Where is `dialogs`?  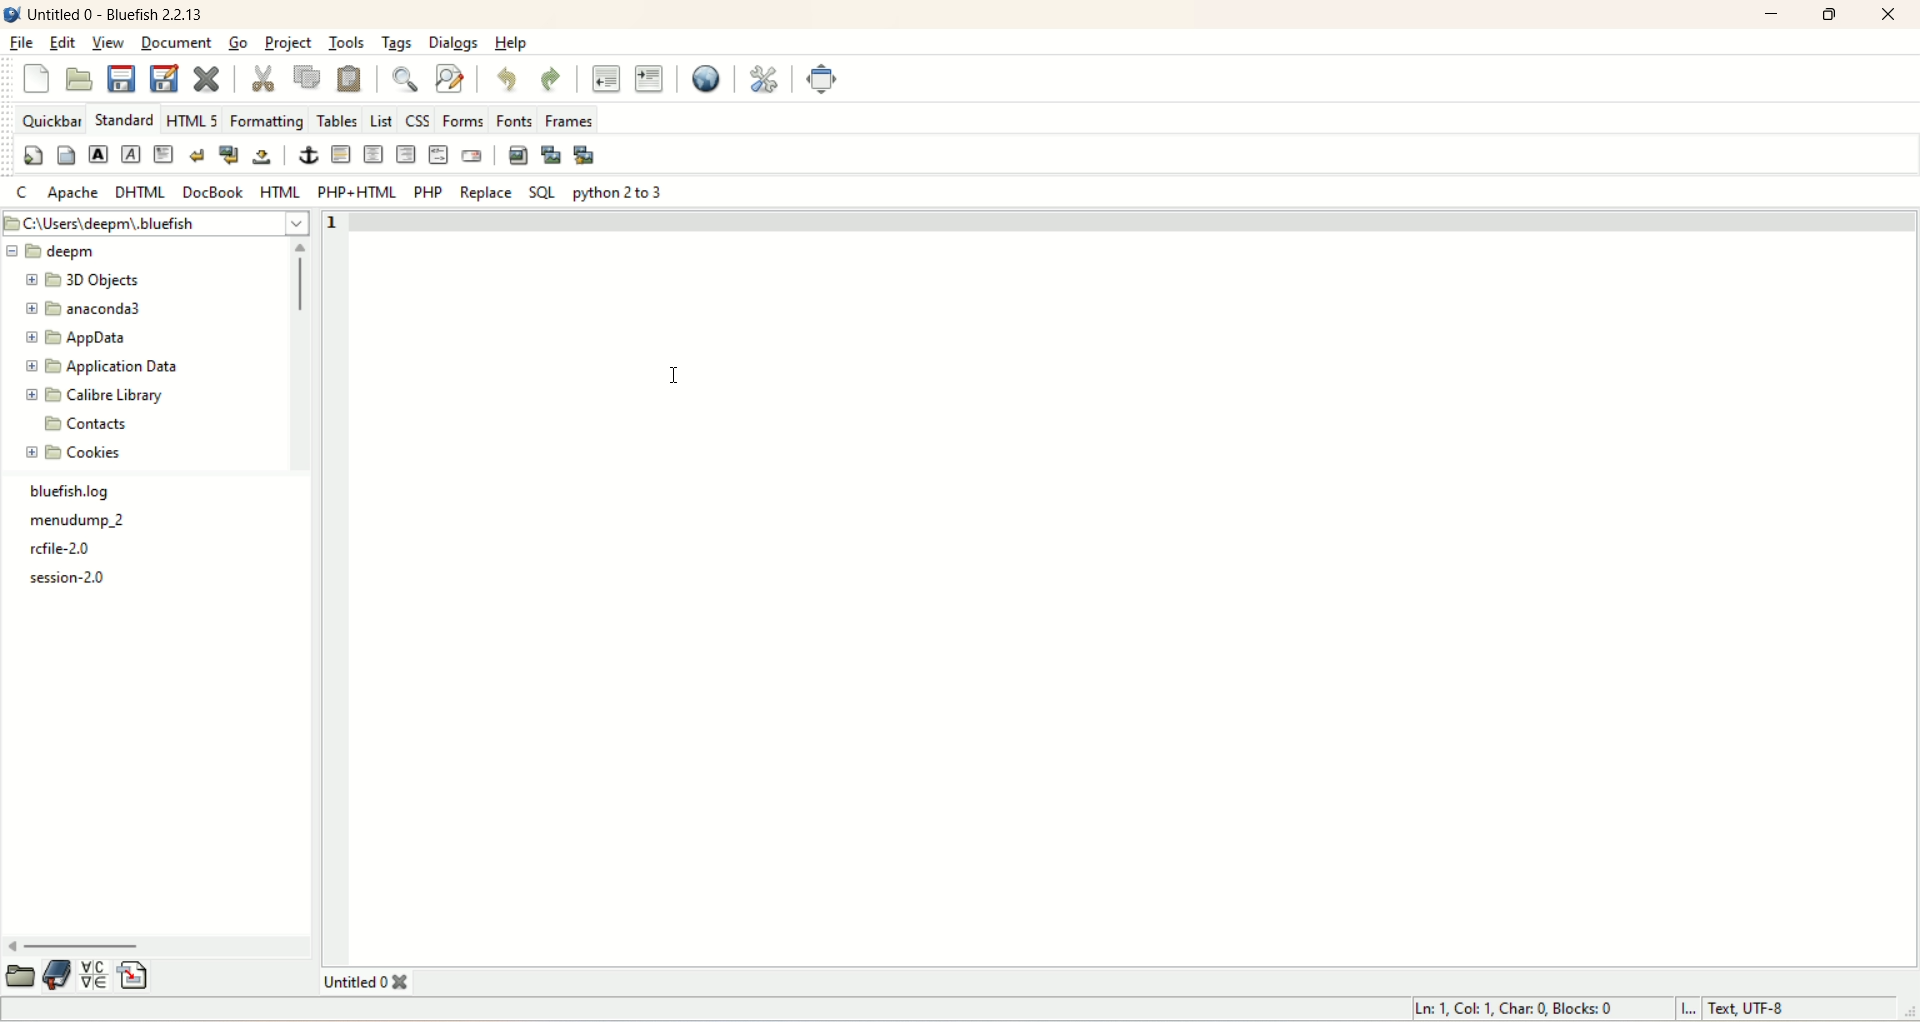 dialogs is located at coordinates (450, 42).